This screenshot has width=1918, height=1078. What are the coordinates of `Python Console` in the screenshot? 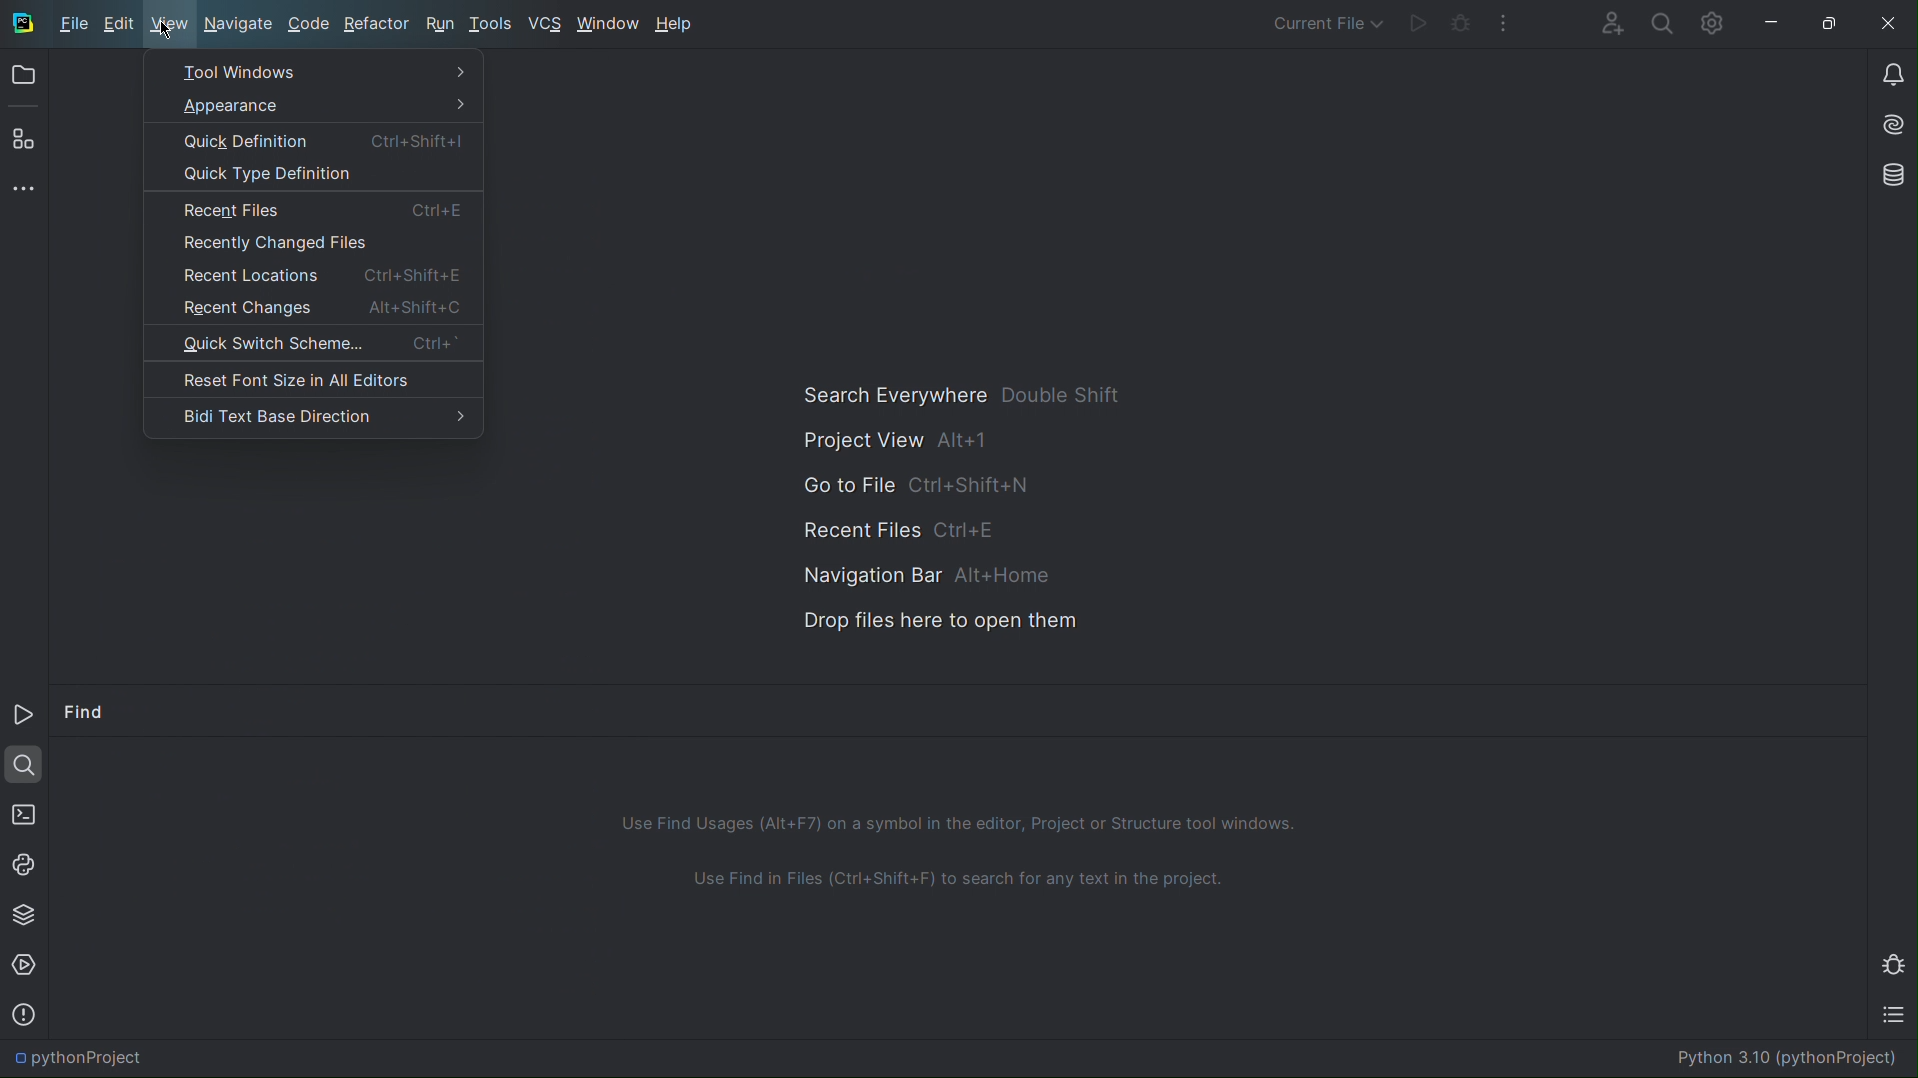 It's located at (25, 862).